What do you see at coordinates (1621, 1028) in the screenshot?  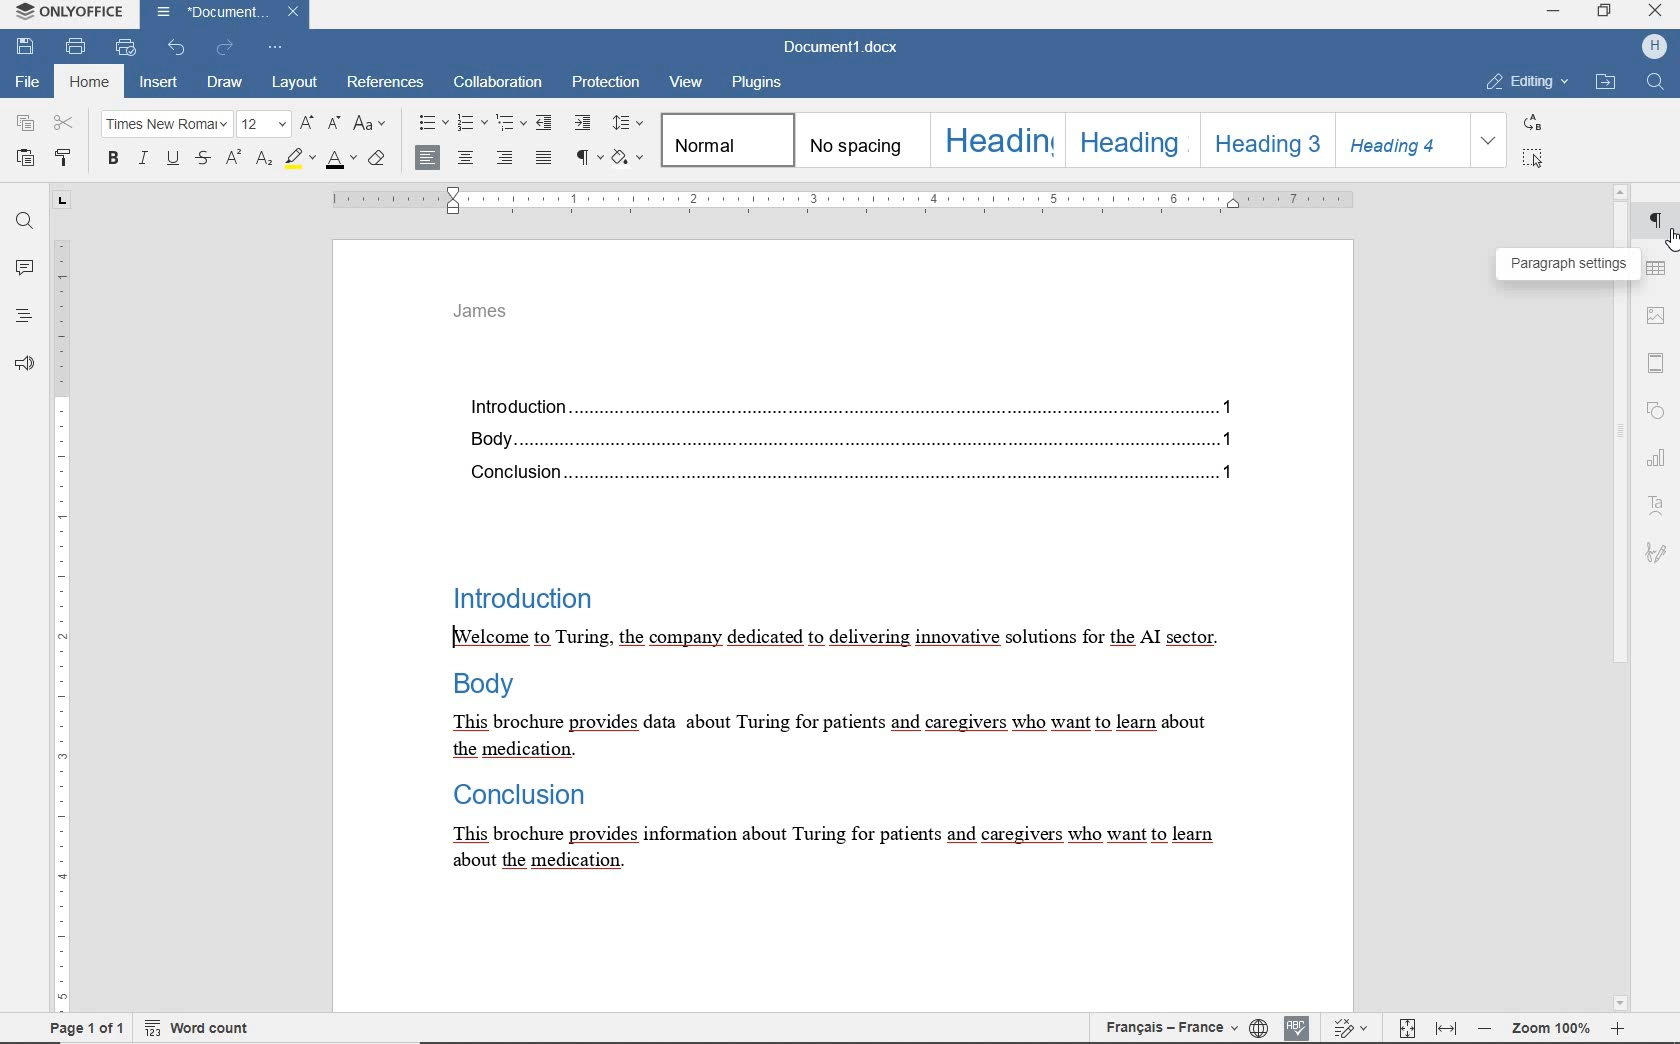 I see `zoom in` at bounding box center [1621, 1028].